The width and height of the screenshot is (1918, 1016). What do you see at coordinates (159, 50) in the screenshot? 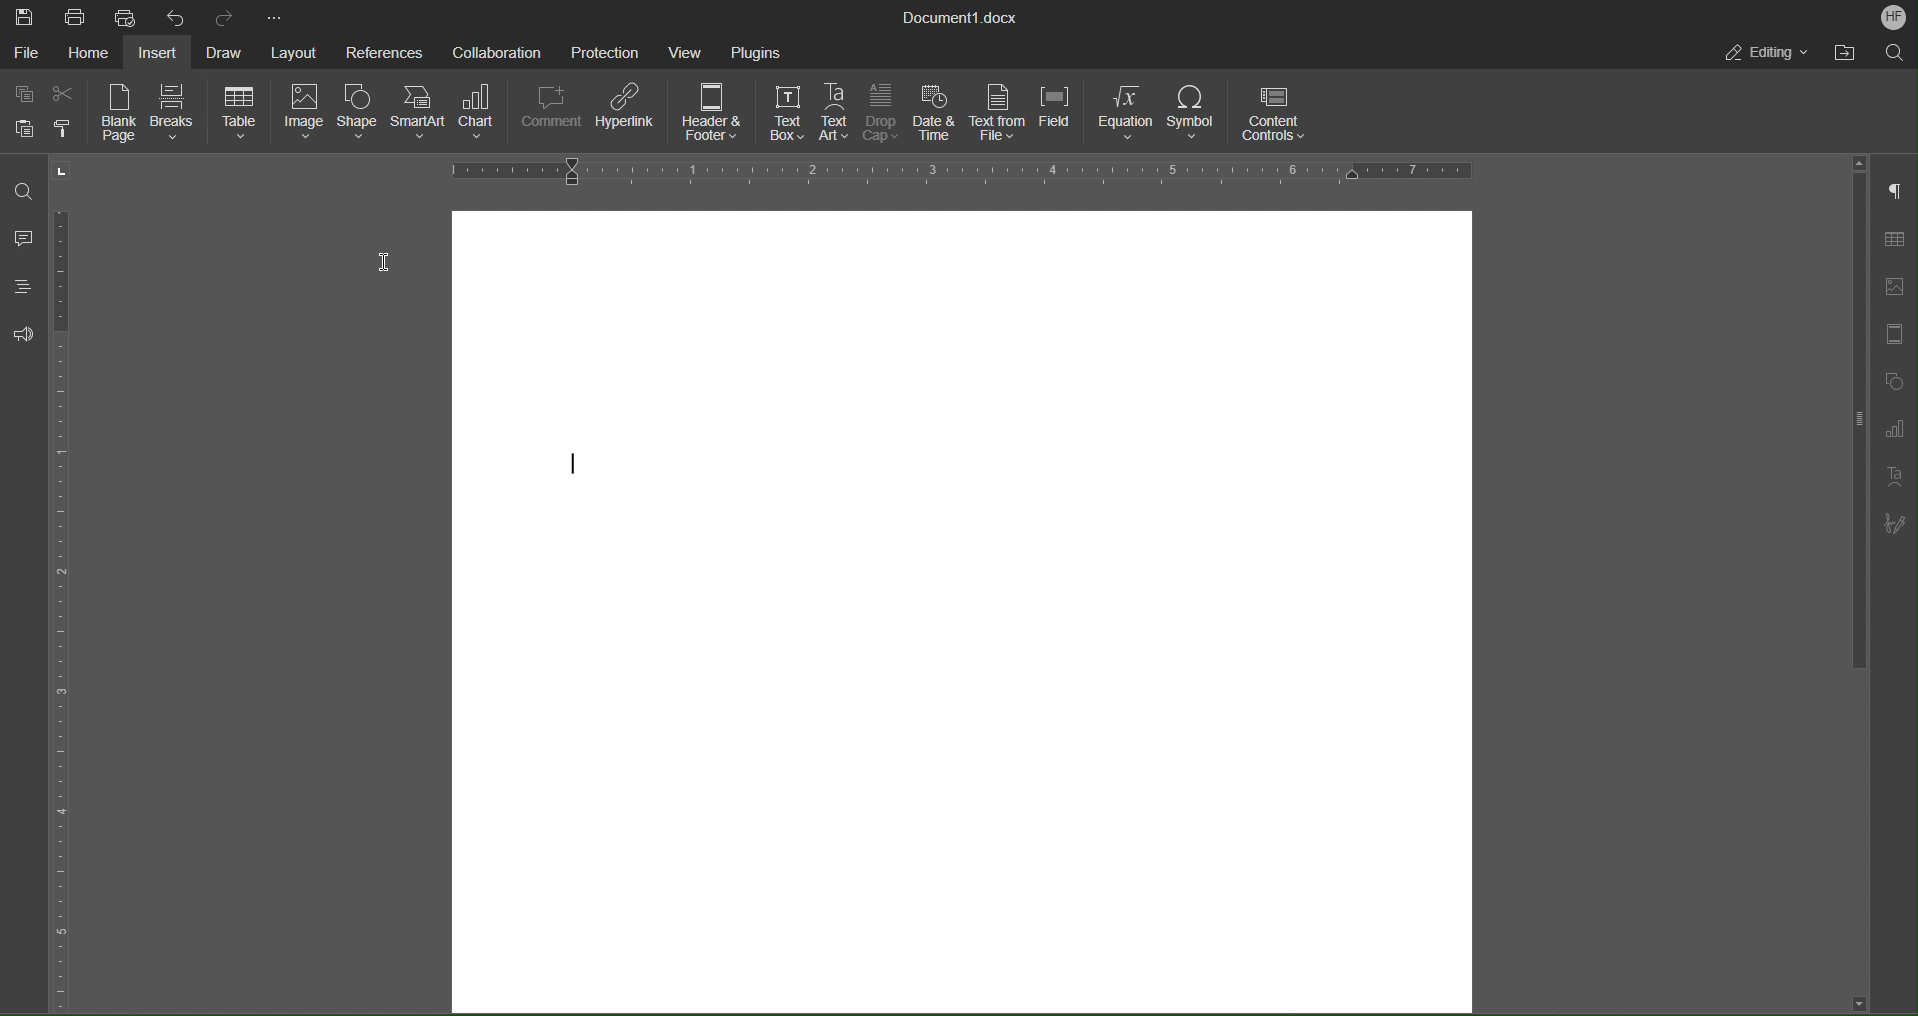
I see `Insert` at bounding box center [159, 50].